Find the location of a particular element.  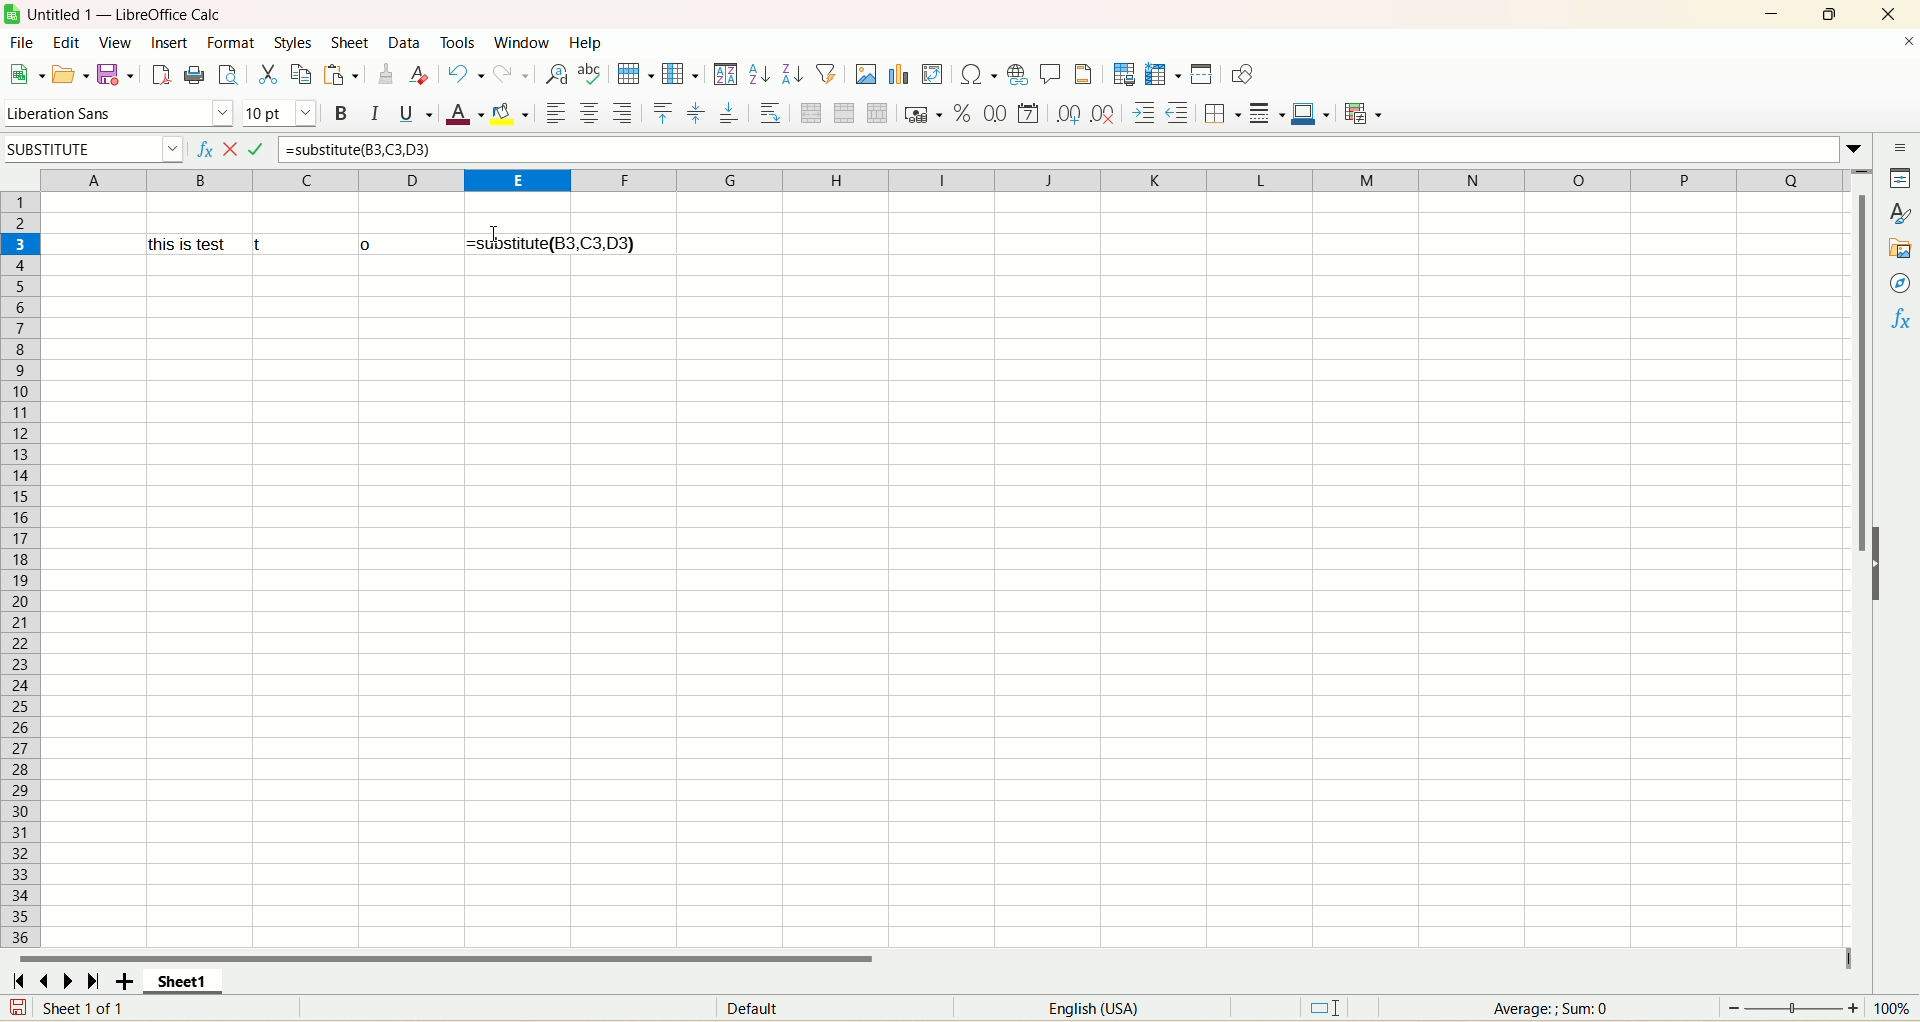

window is located at coordinates (517, 41).